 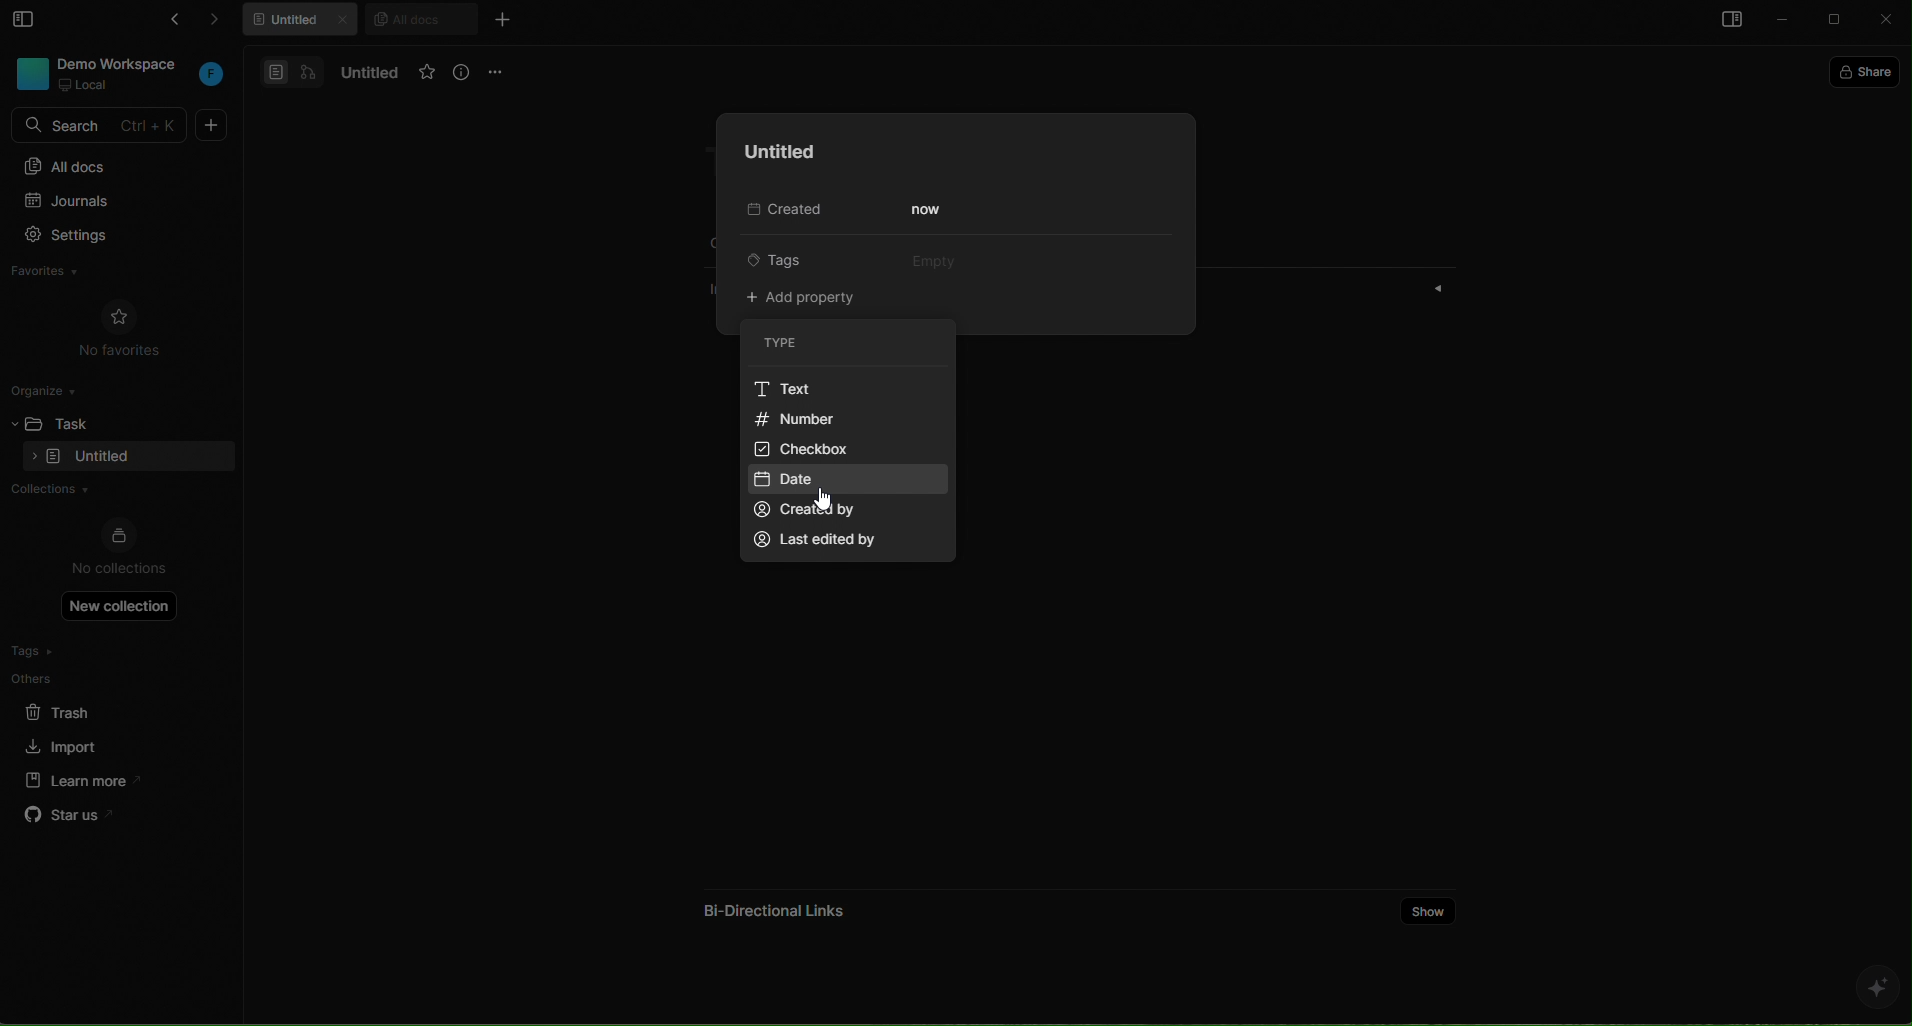 I want to click on cursor, so click(x=823, y=498).